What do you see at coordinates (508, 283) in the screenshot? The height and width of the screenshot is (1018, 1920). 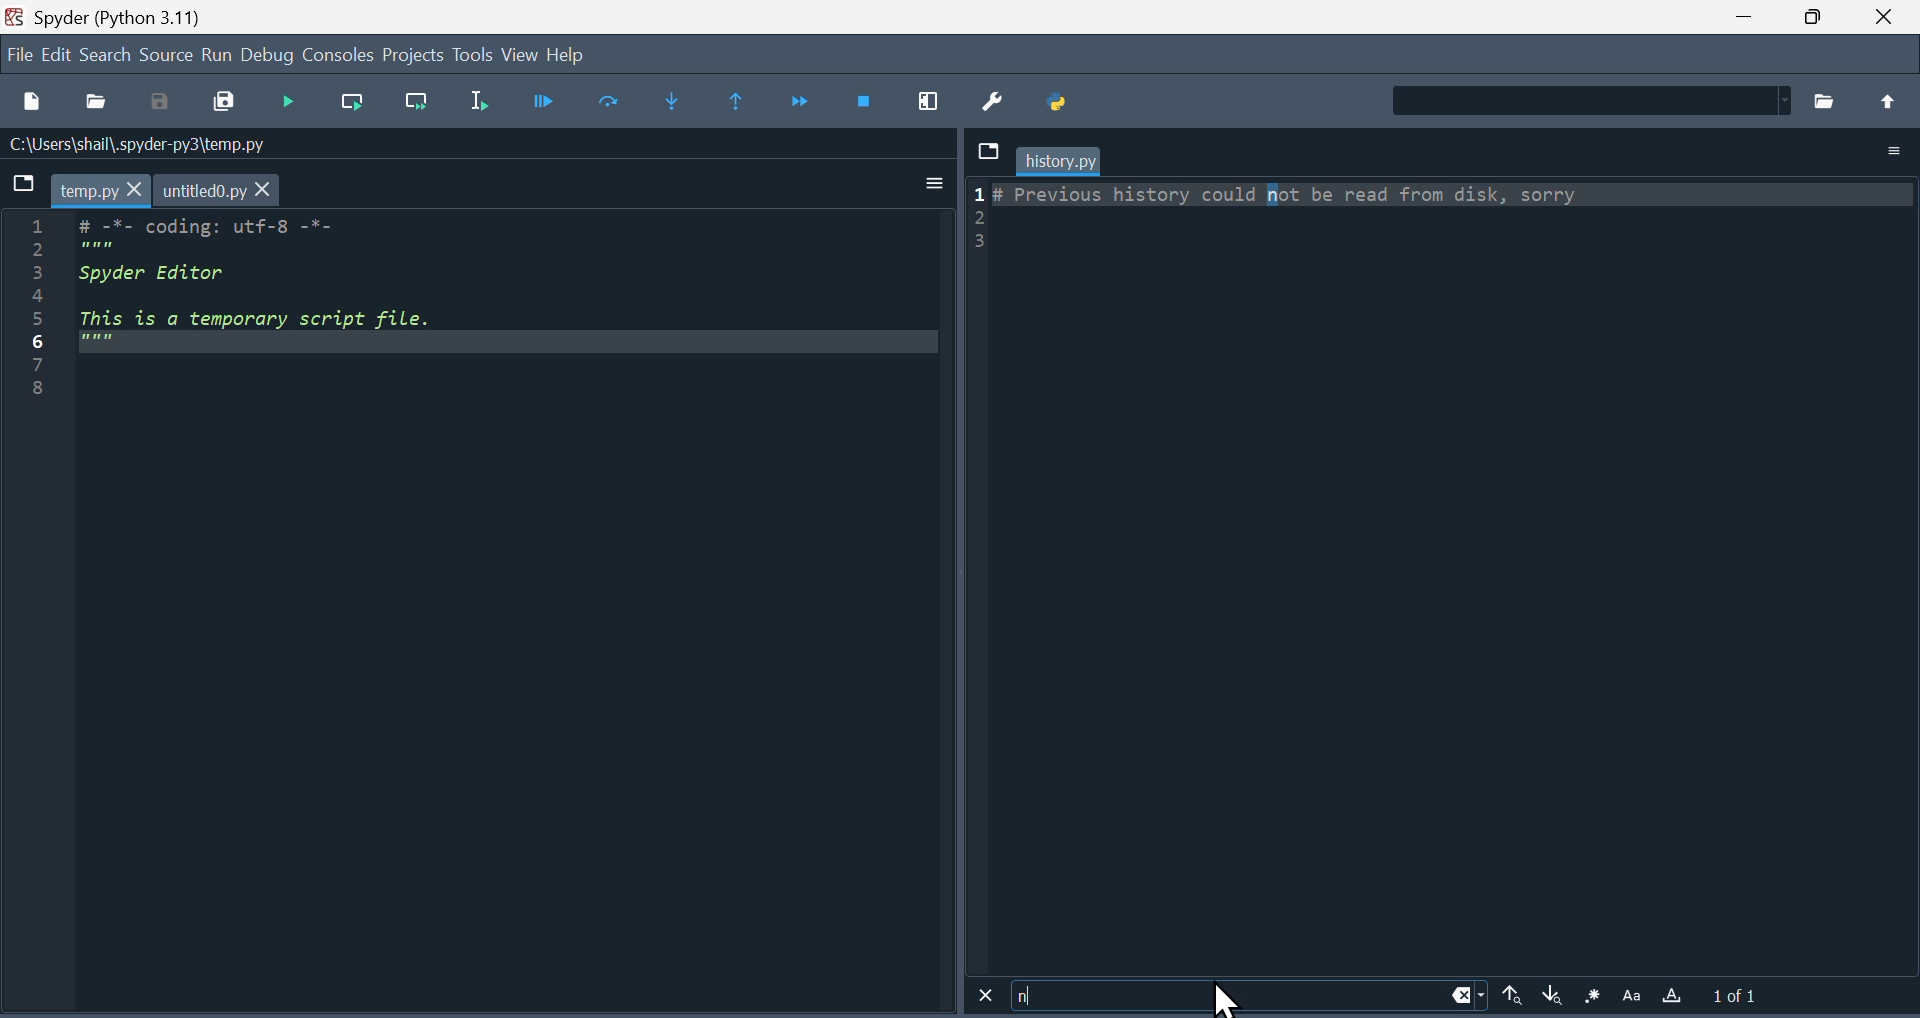 I see `code` at bounding box center [508, 283].